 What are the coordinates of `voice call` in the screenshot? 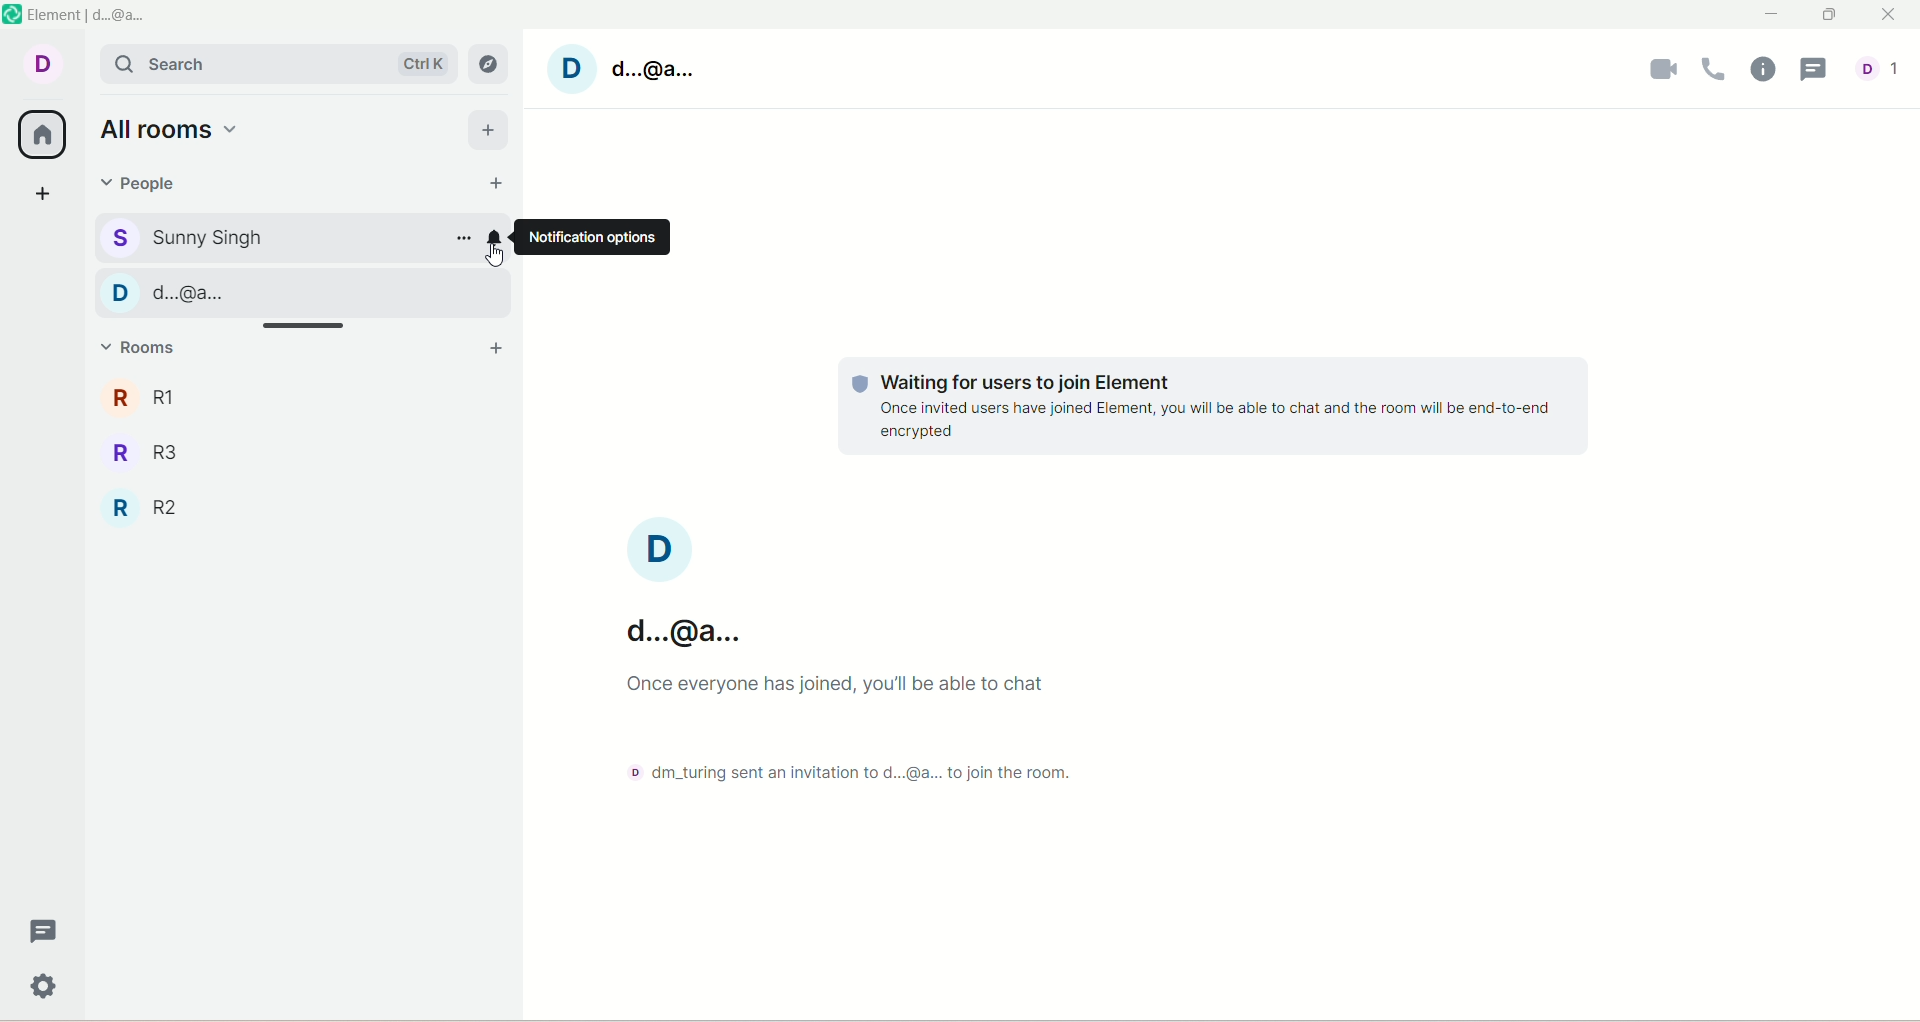 It's located at (1713, 72).